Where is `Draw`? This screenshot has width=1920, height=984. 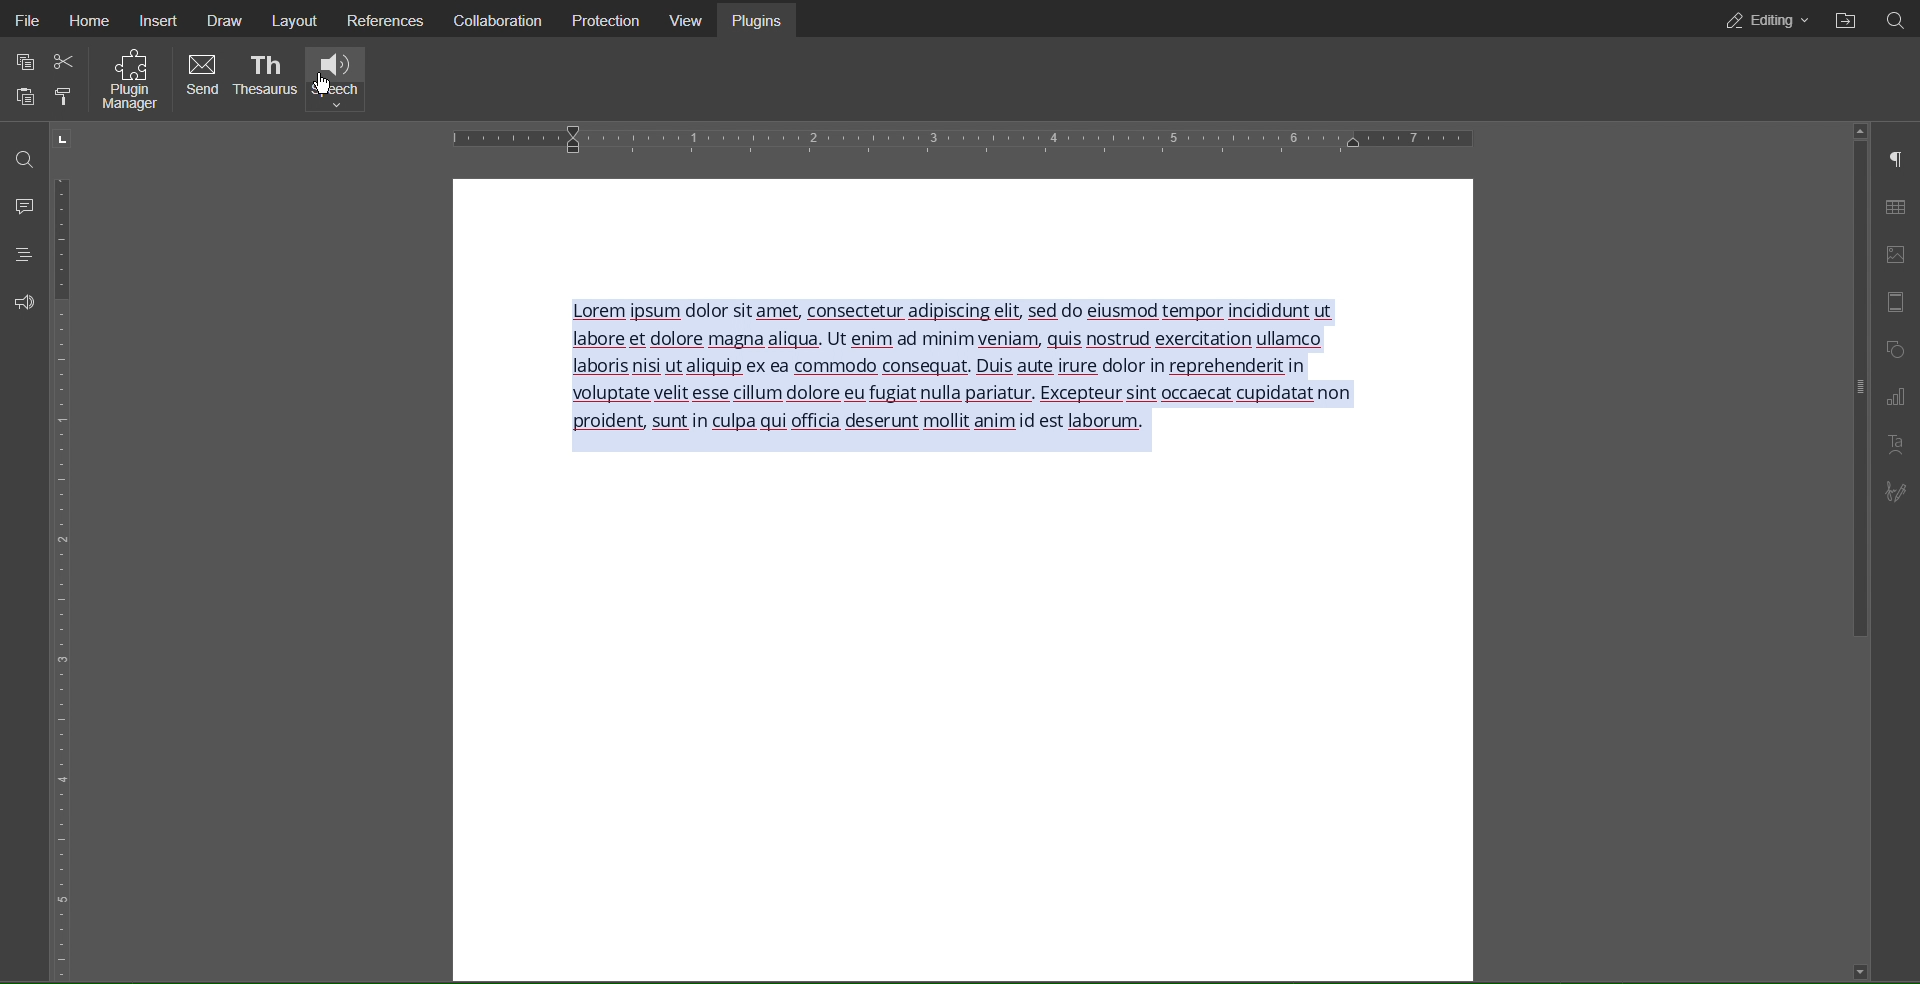 Draw is located at coordinates (227, 20).